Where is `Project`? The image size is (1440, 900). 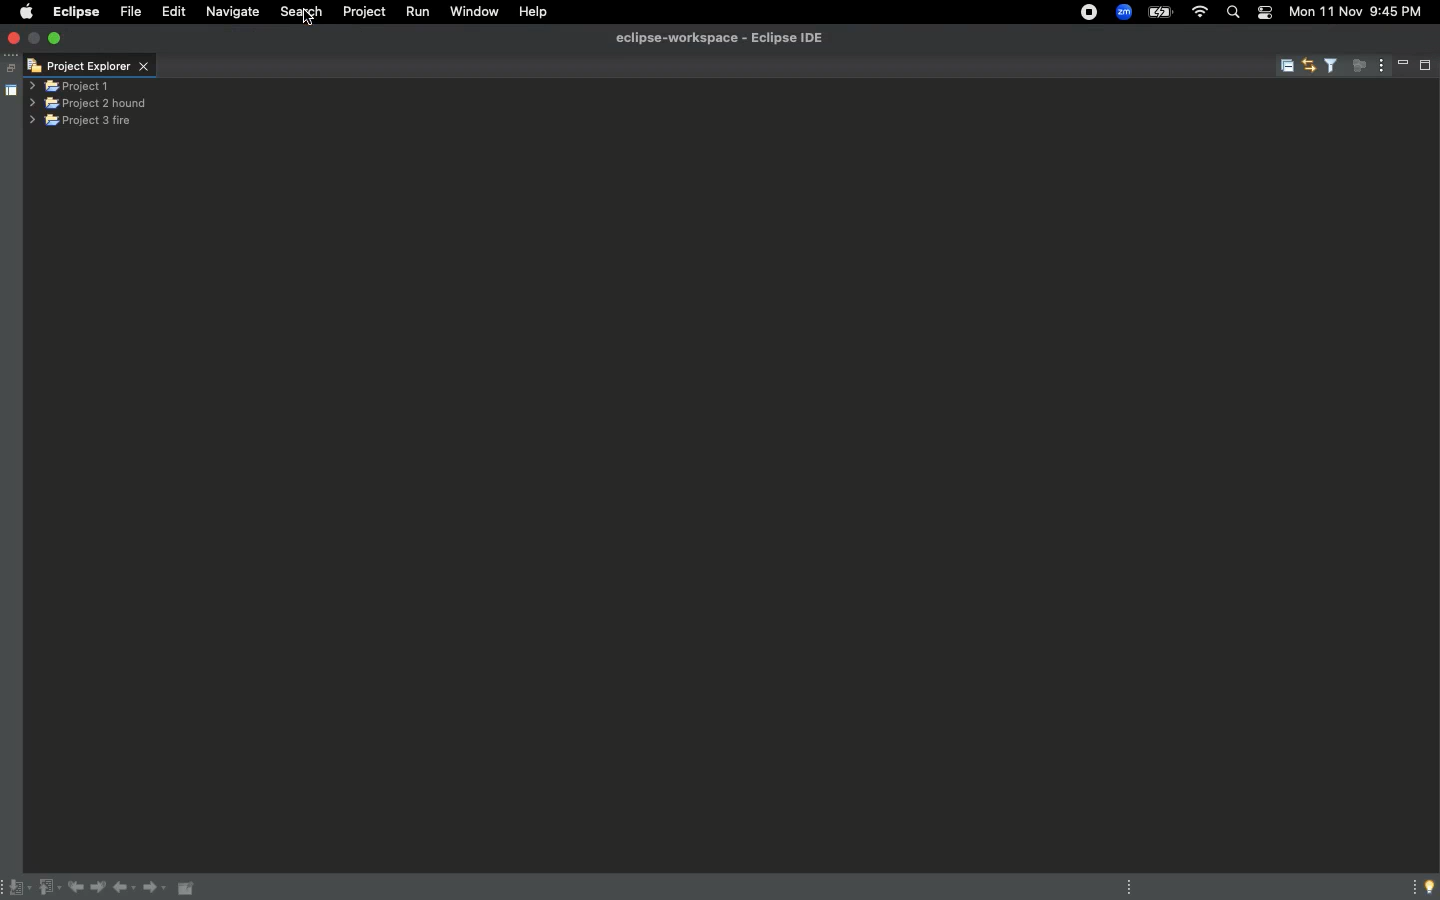
Project is located at coordinates (368, 12).